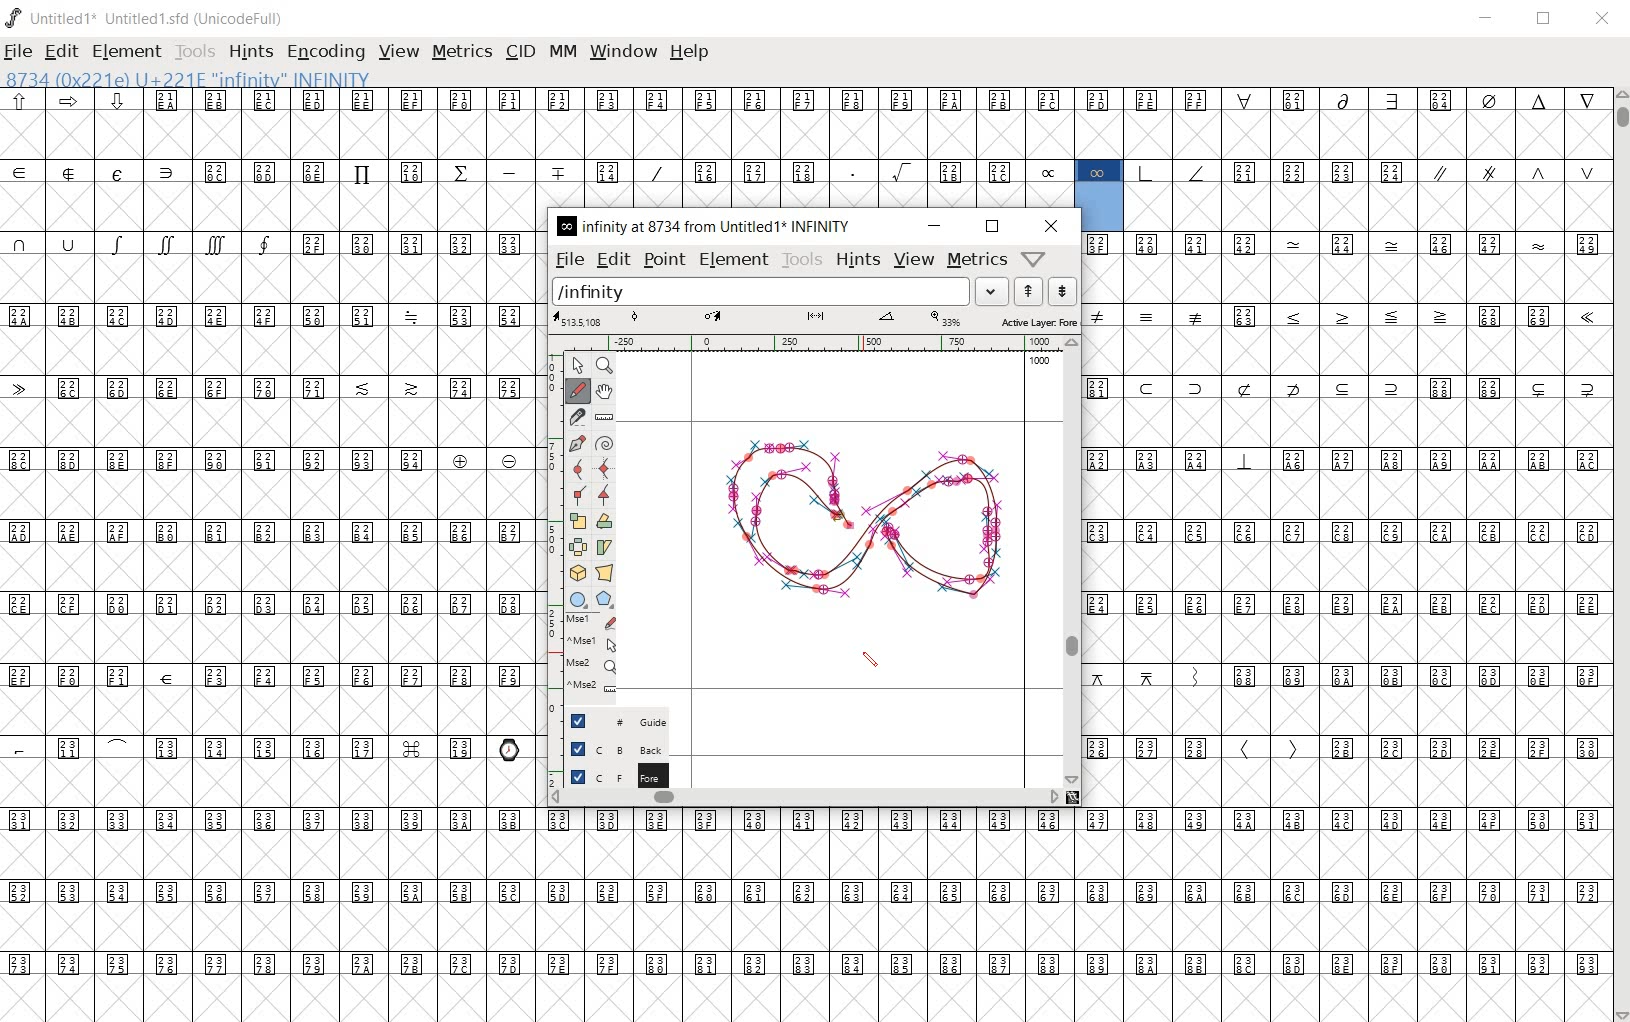  Describe the element at coordinates (578, 470) in the screenshot. I see `add a curve point` at that location.